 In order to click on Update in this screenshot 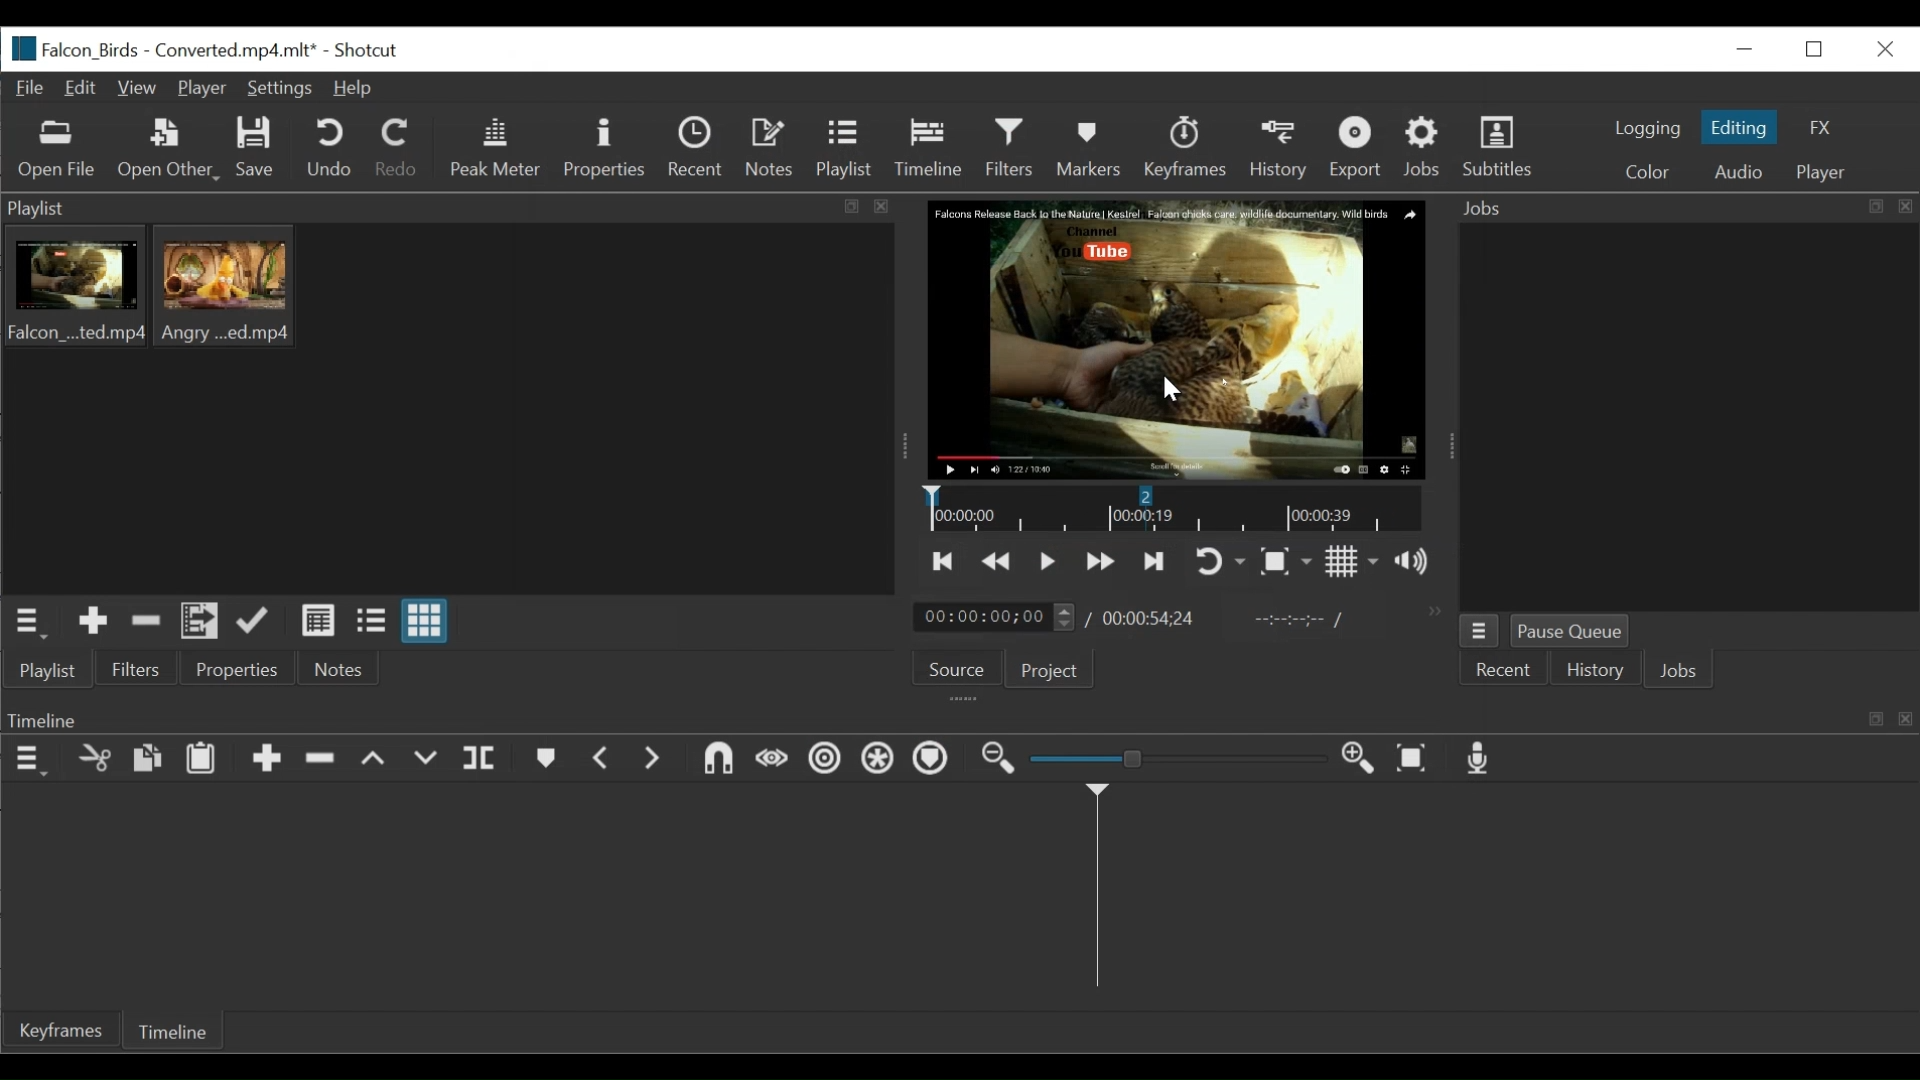, I will do `click(259, 622)`.